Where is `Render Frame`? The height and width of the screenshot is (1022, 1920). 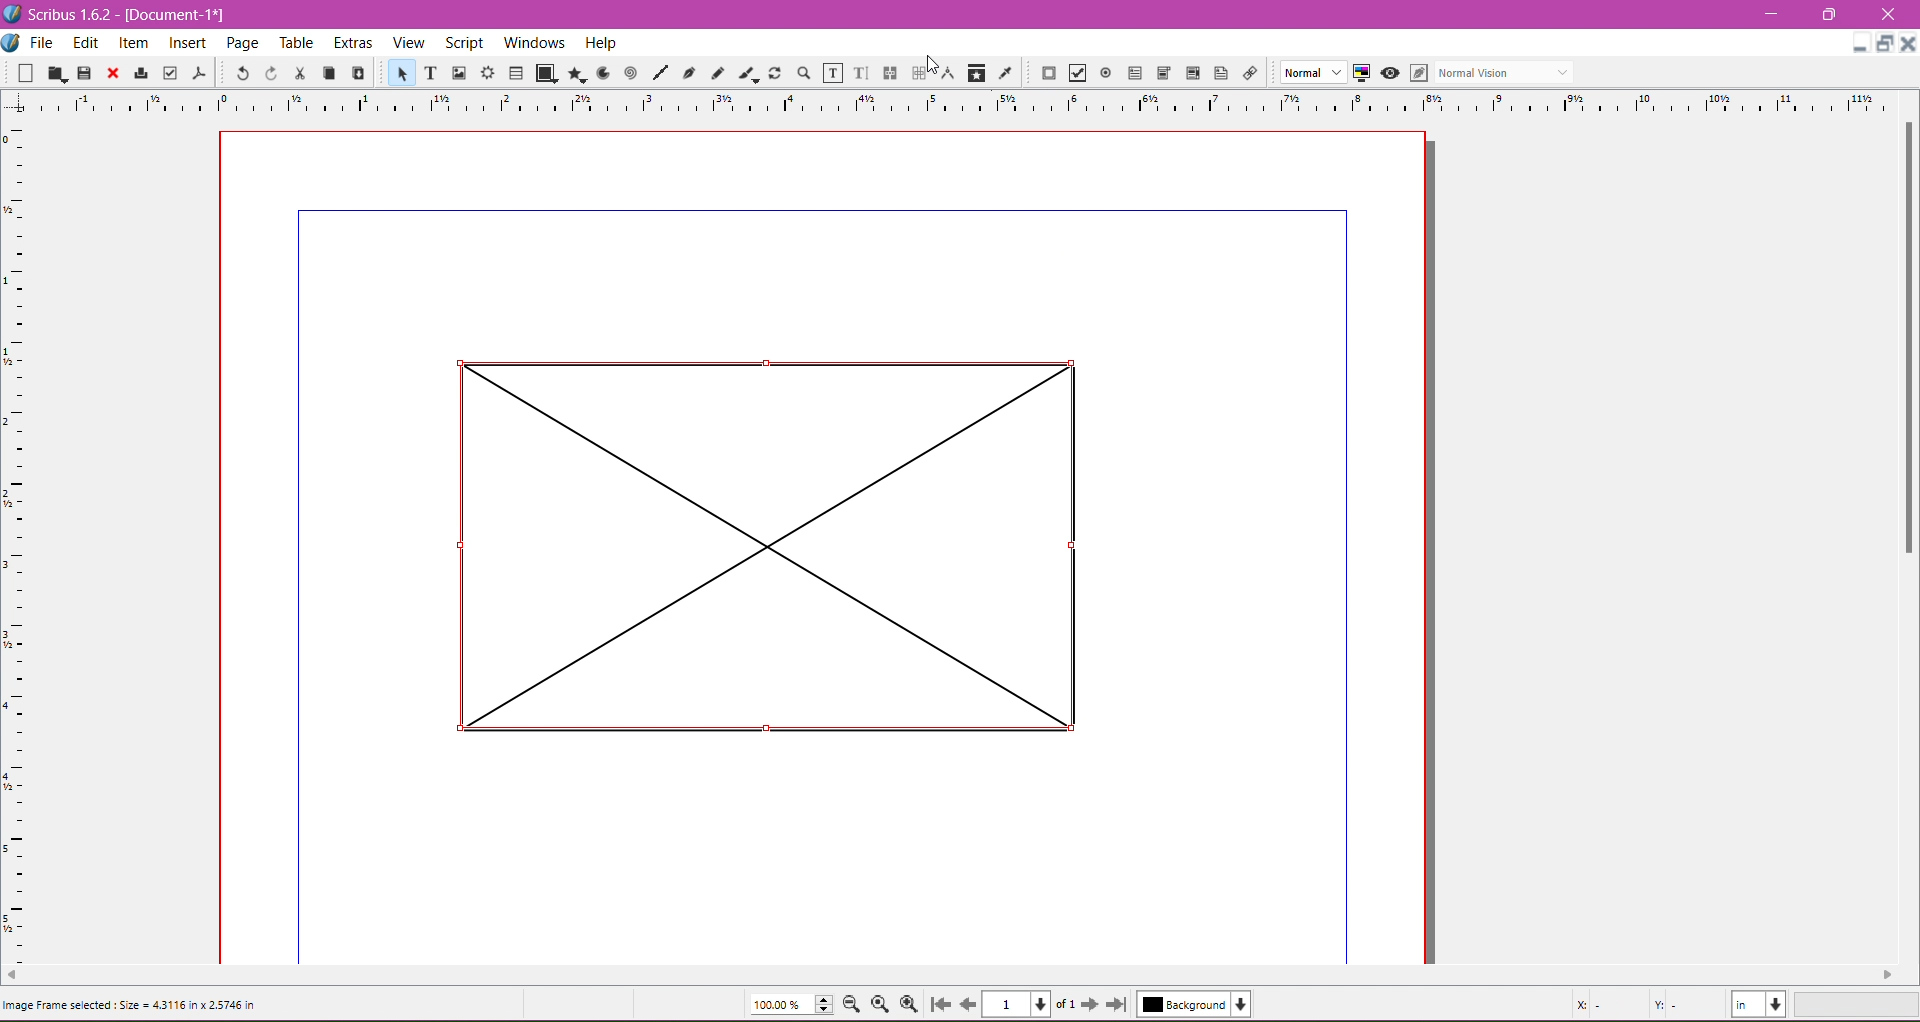
Render Frame is located at coordinates (489, 73).